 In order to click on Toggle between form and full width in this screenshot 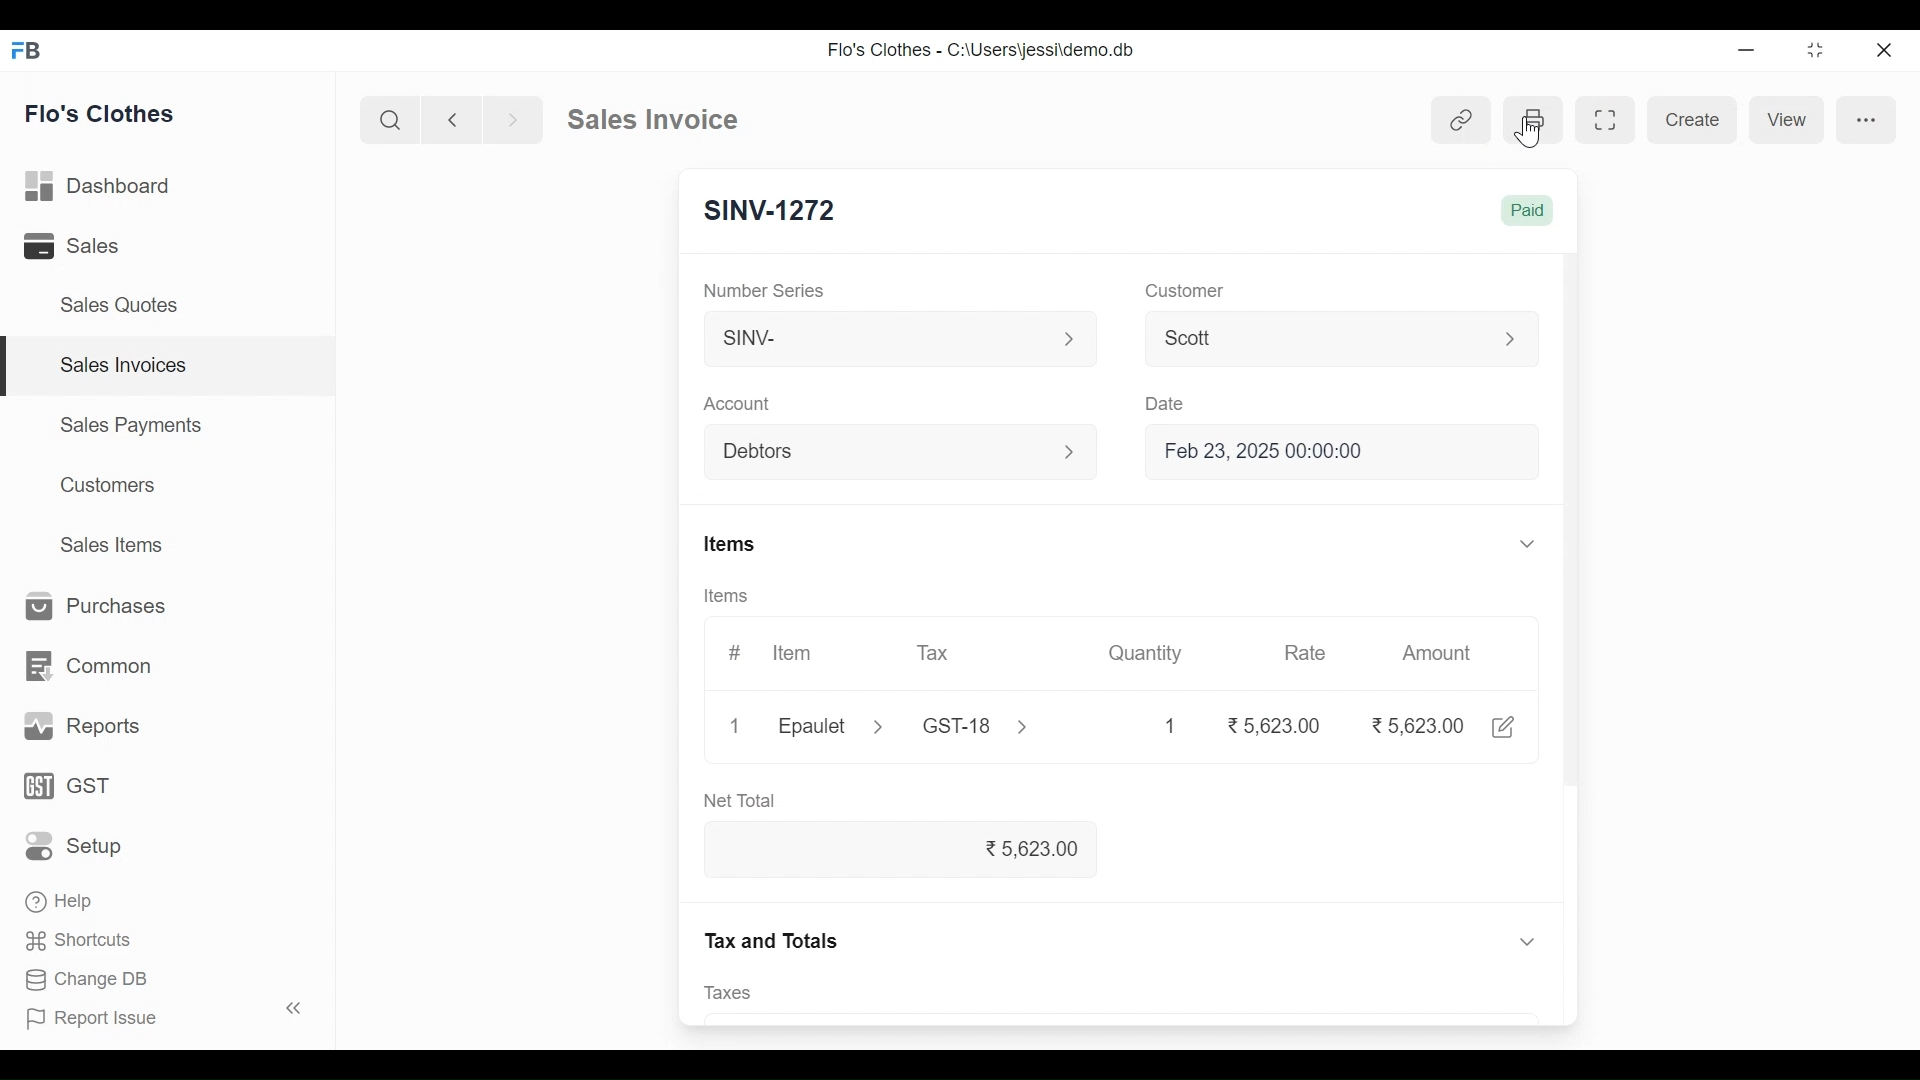, I will do `click(1605, 121)`.